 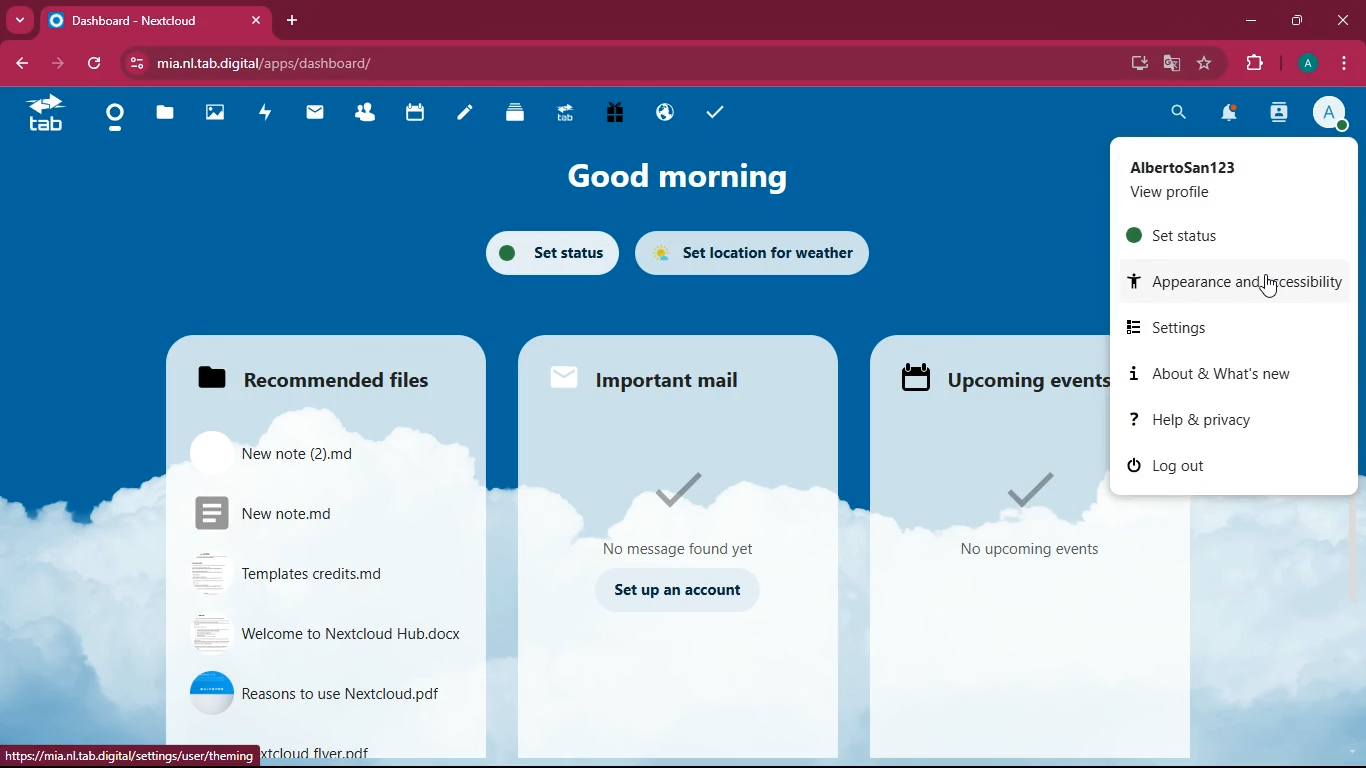 I want to click on home, so click(x=114, y=118).